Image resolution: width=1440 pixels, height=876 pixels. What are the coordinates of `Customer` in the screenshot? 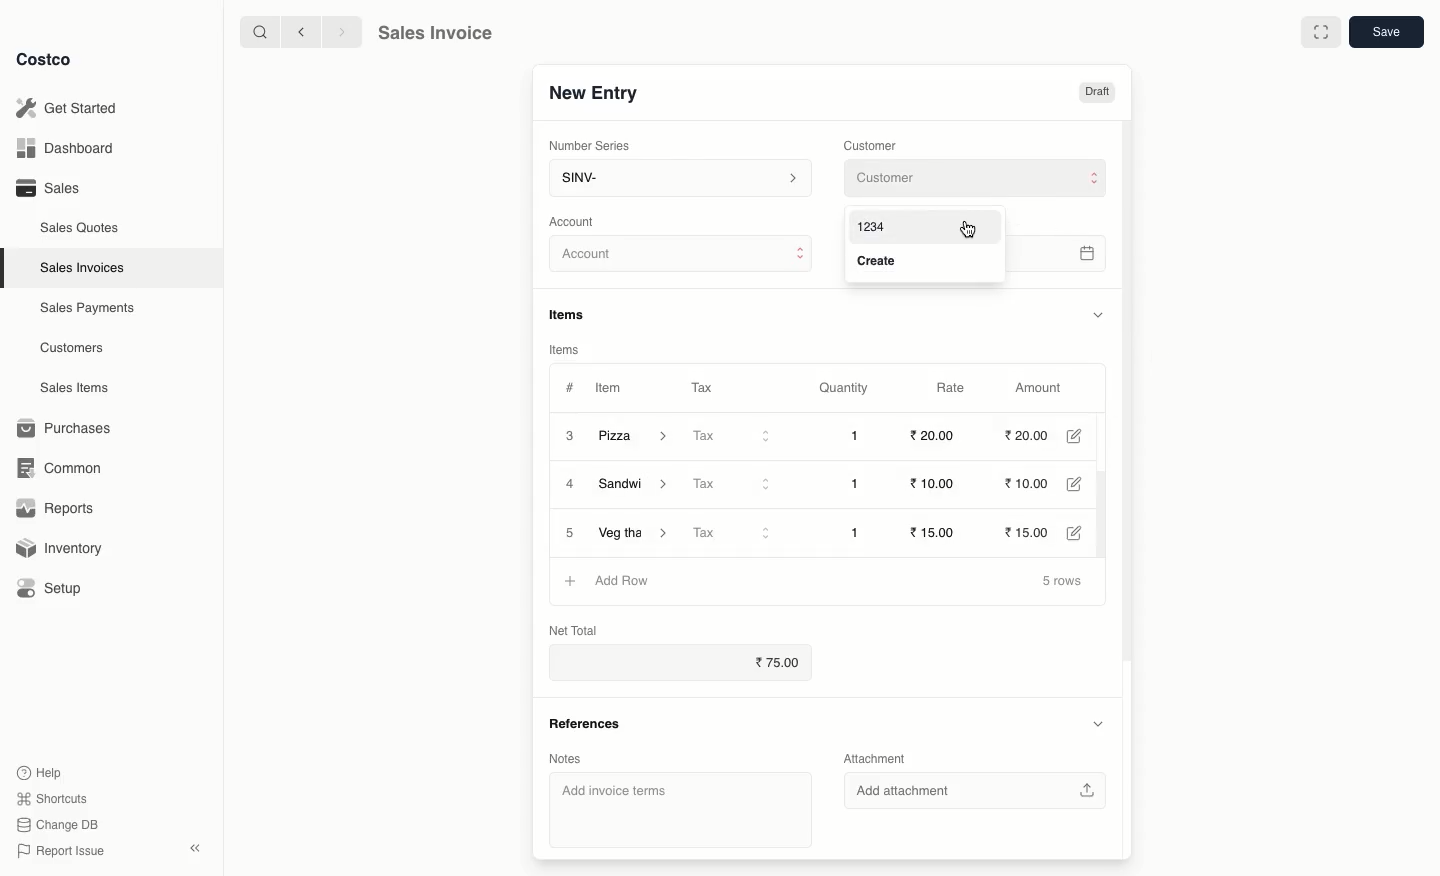 It's located at (873, 144).